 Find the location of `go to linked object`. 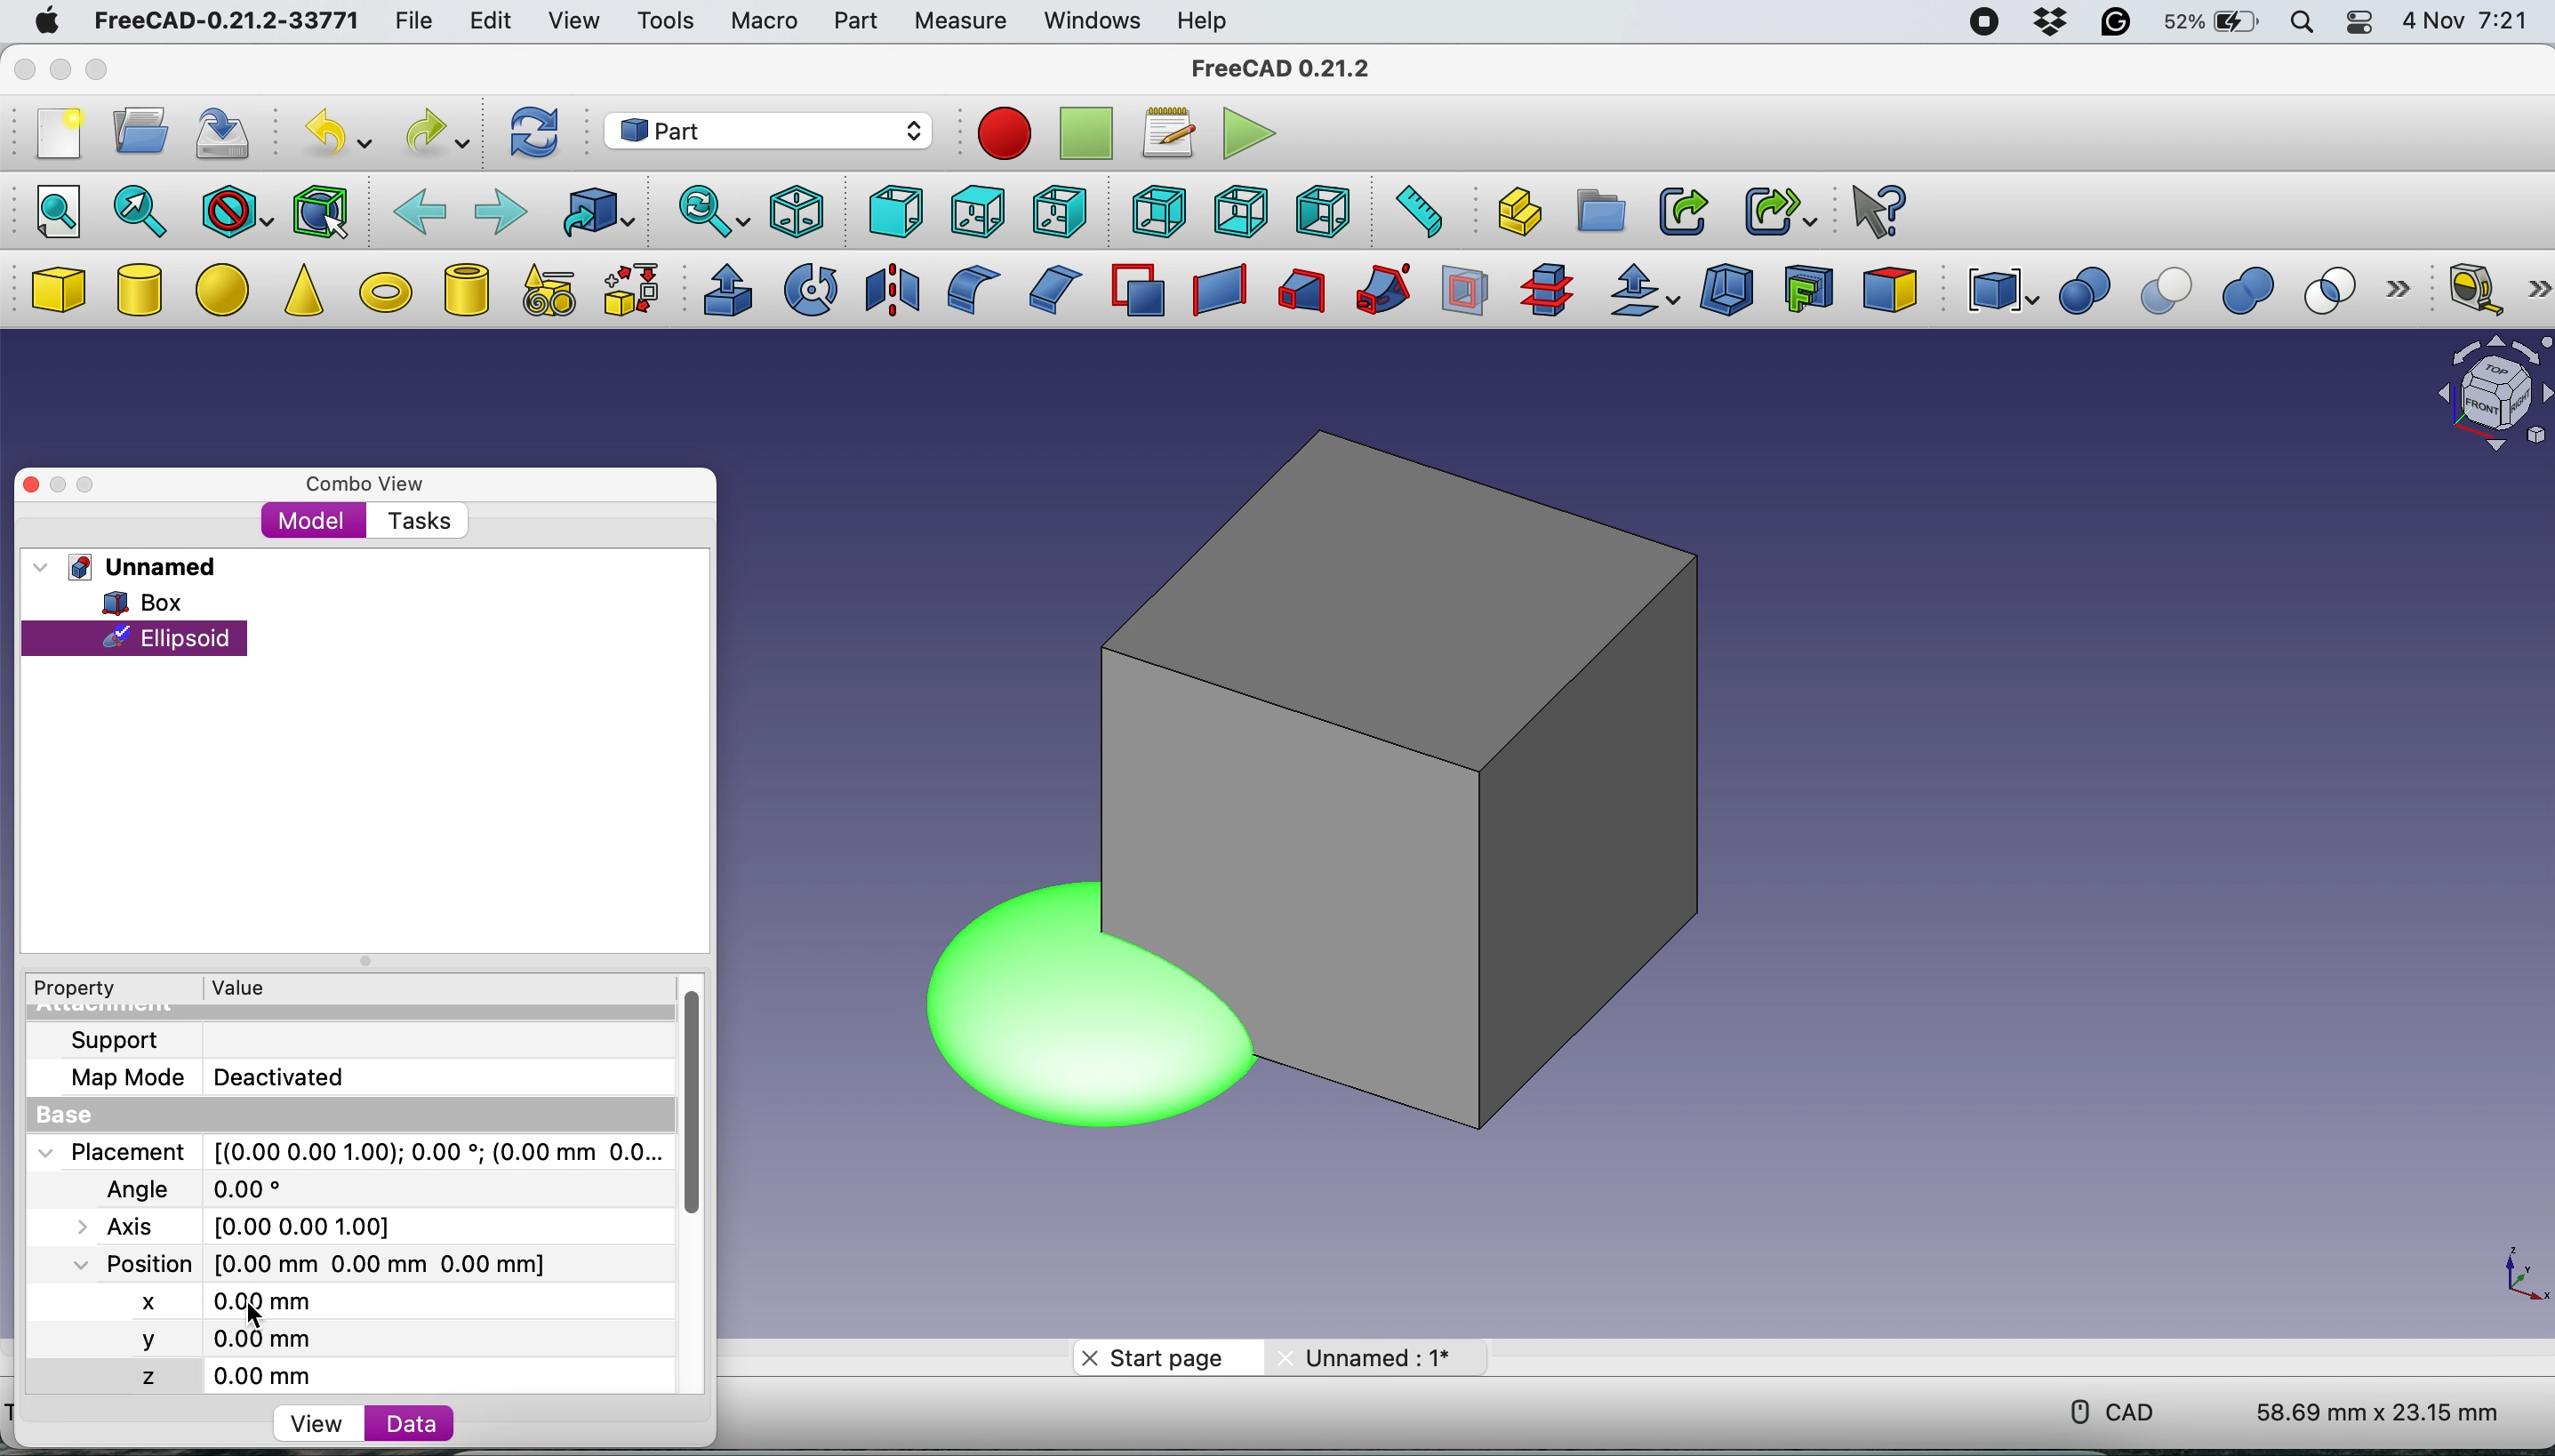

go to linked object is located at coordinates (597, 212).